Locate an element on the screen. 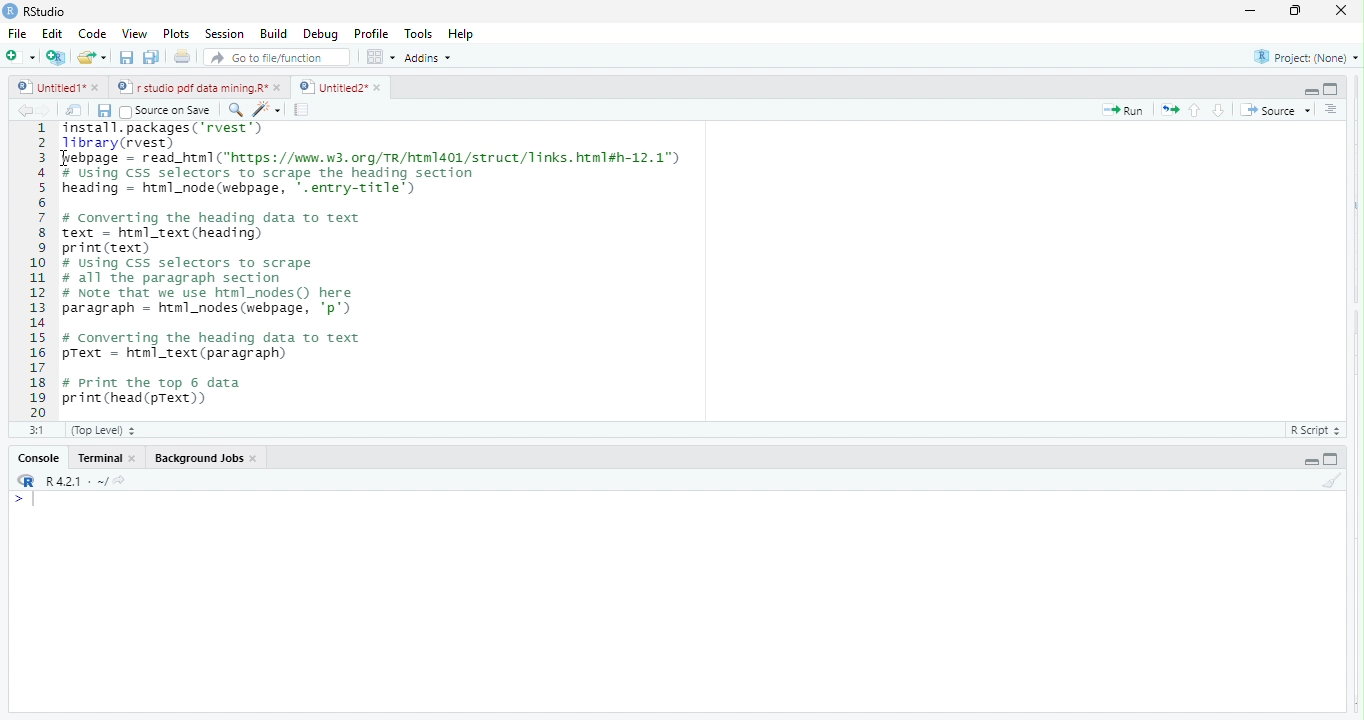  Edit is located at coordinates (53, 33).